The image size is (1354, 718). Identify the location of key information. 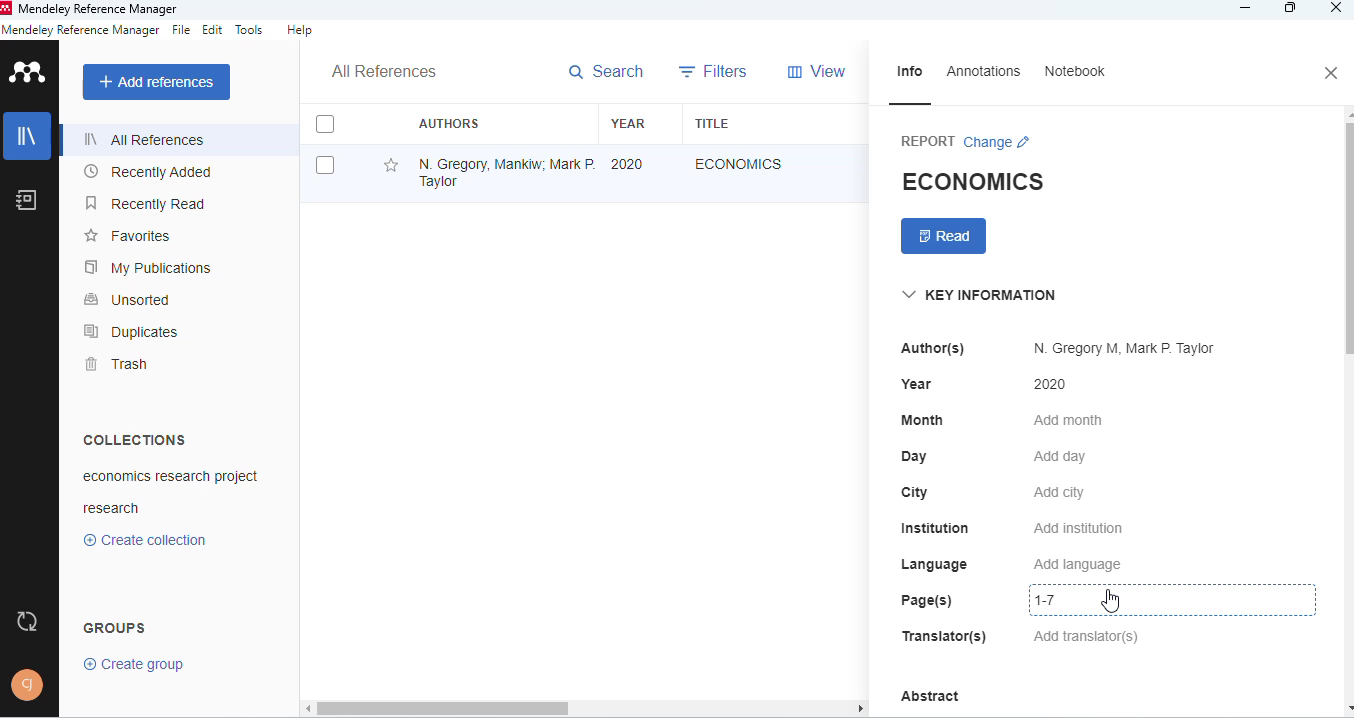
(979, 295).